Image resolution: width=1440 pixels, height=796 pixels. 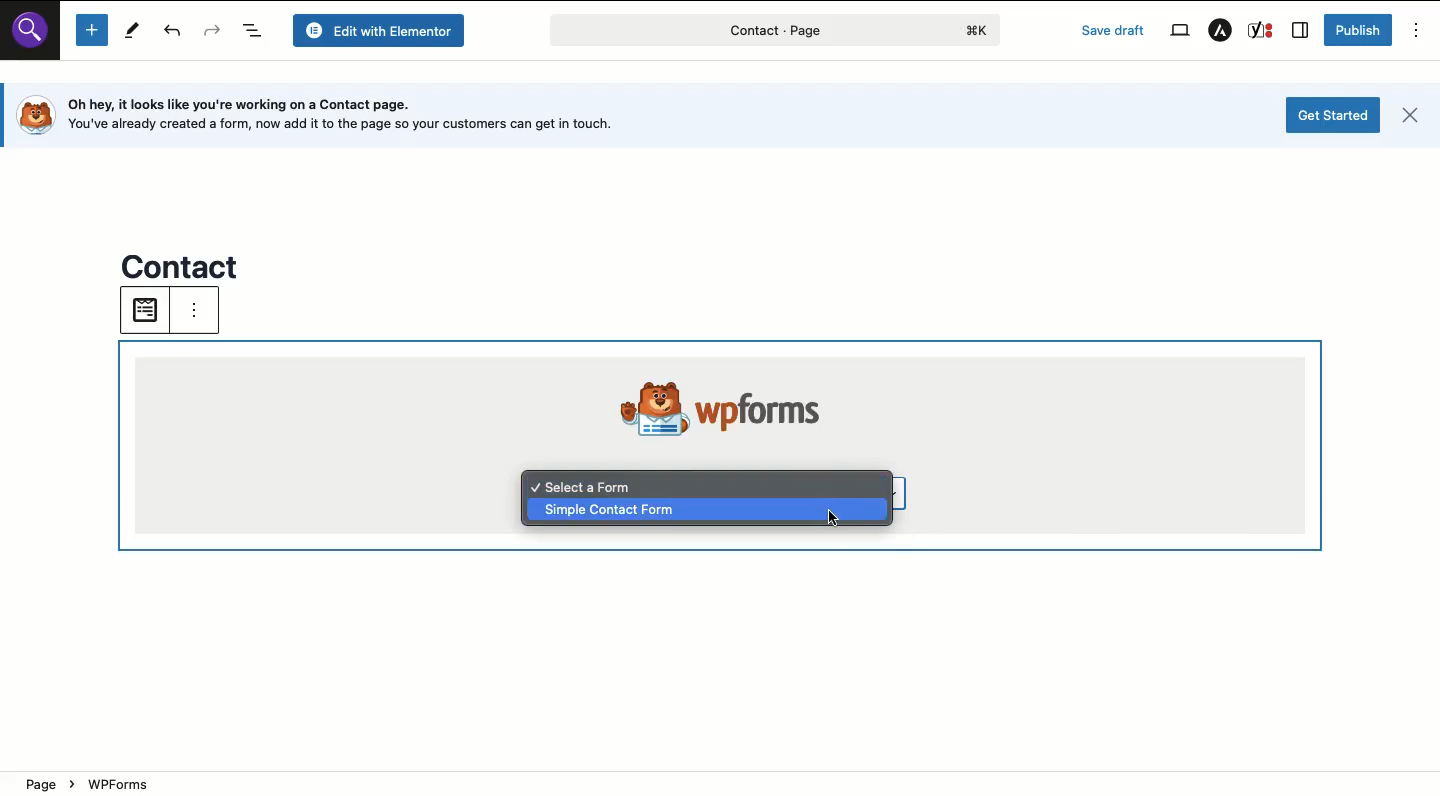 What do you see at coordinates (208, 315) in the screenshot?
I see `view menu` at bounding box center [208, 315].